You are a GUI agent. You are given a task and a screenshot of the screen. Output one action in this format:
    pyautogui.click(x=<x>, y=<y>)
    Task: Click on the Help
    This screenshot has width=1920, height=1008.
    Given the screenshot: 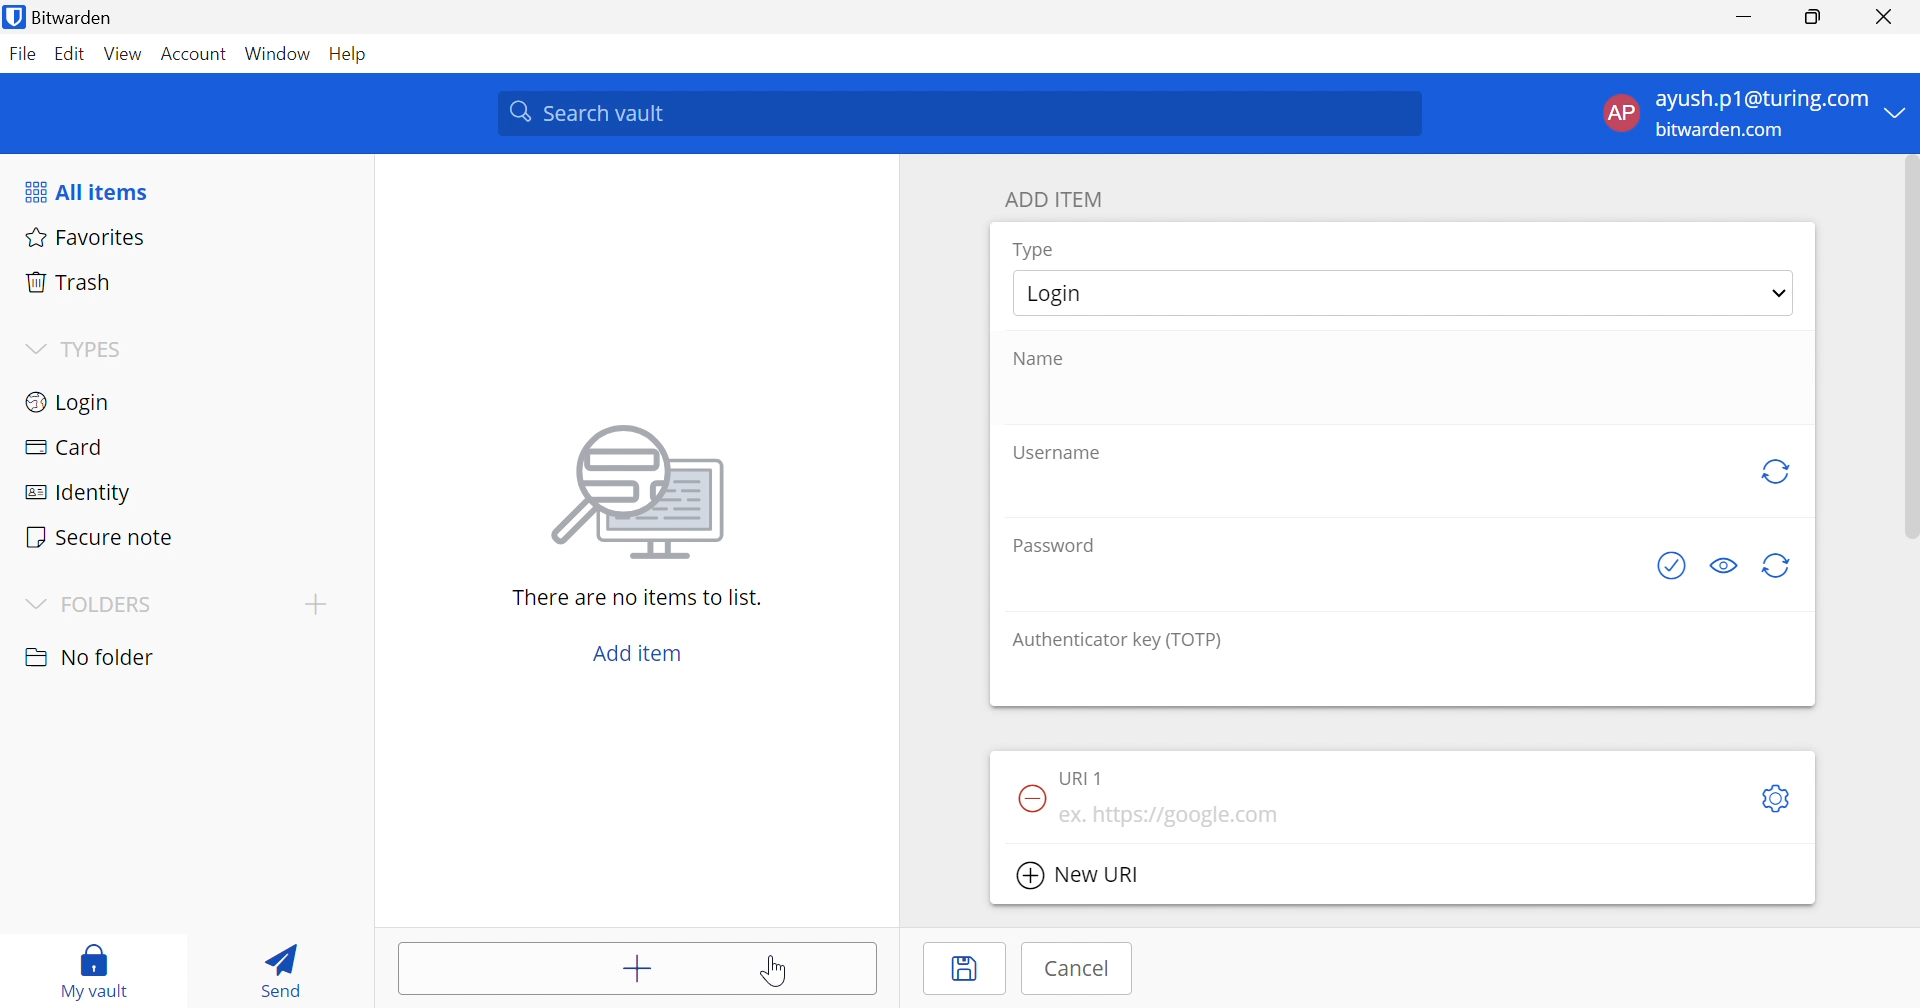 What is the action you would take?
    pyautogui.click(x=347, y=54)
    